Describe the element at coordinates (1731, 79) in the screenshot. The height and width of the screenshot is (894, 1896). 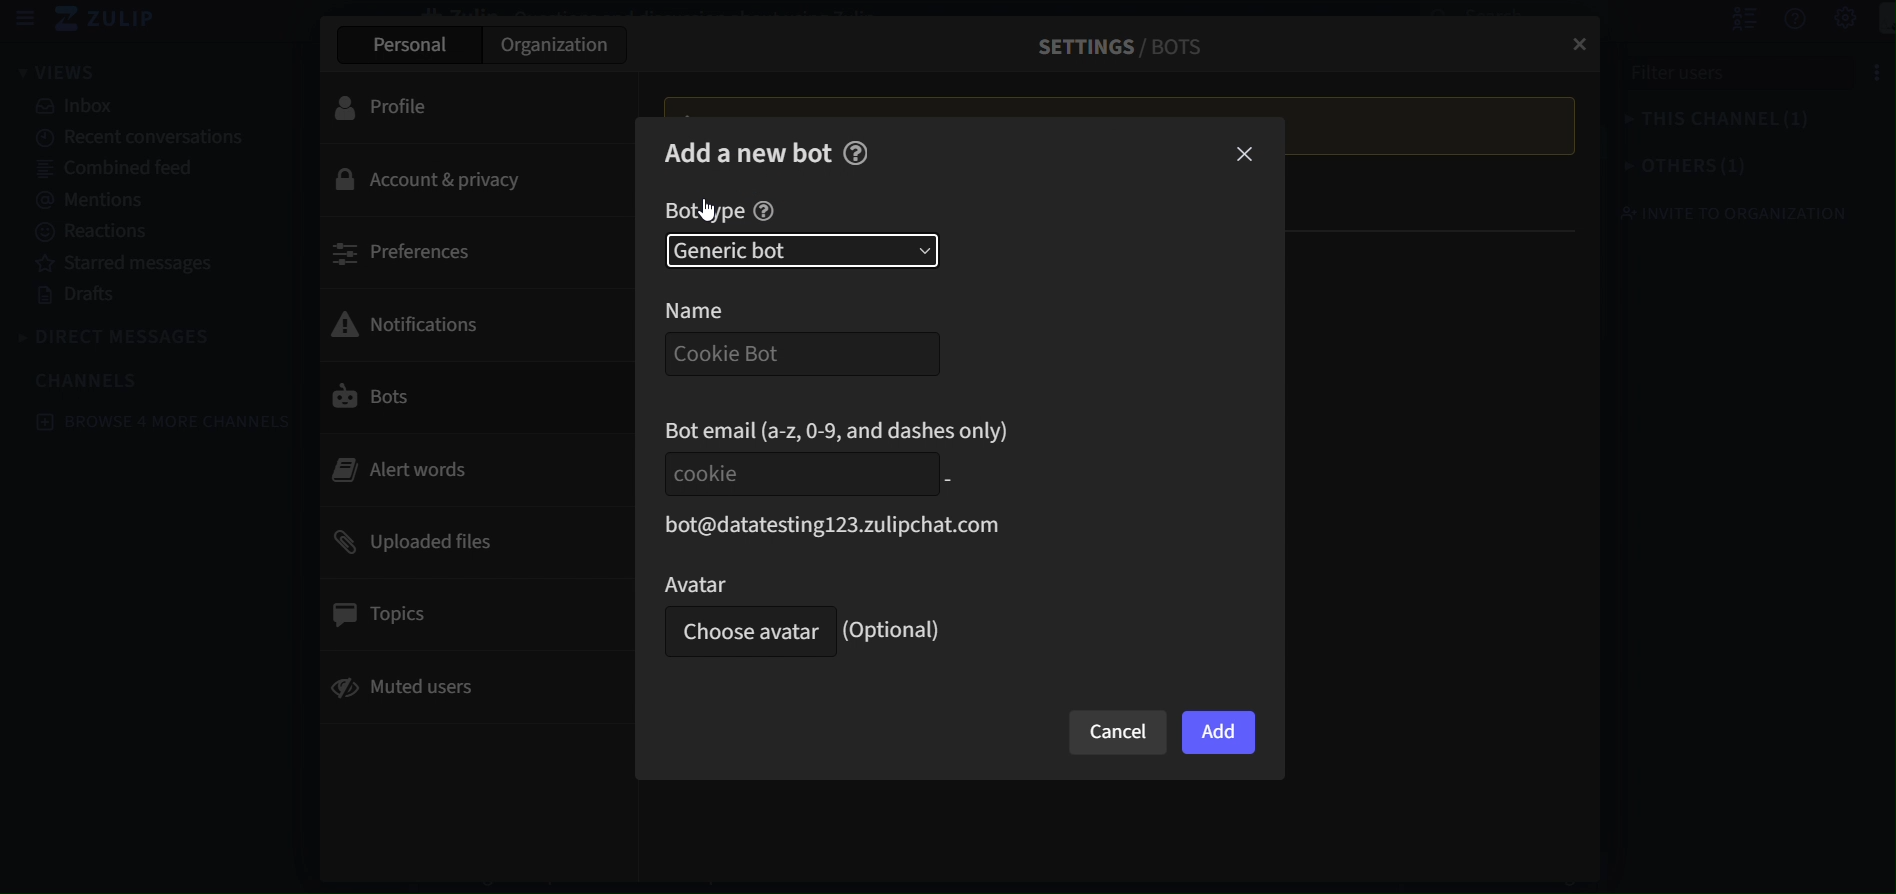
I see `filter users` at that location.